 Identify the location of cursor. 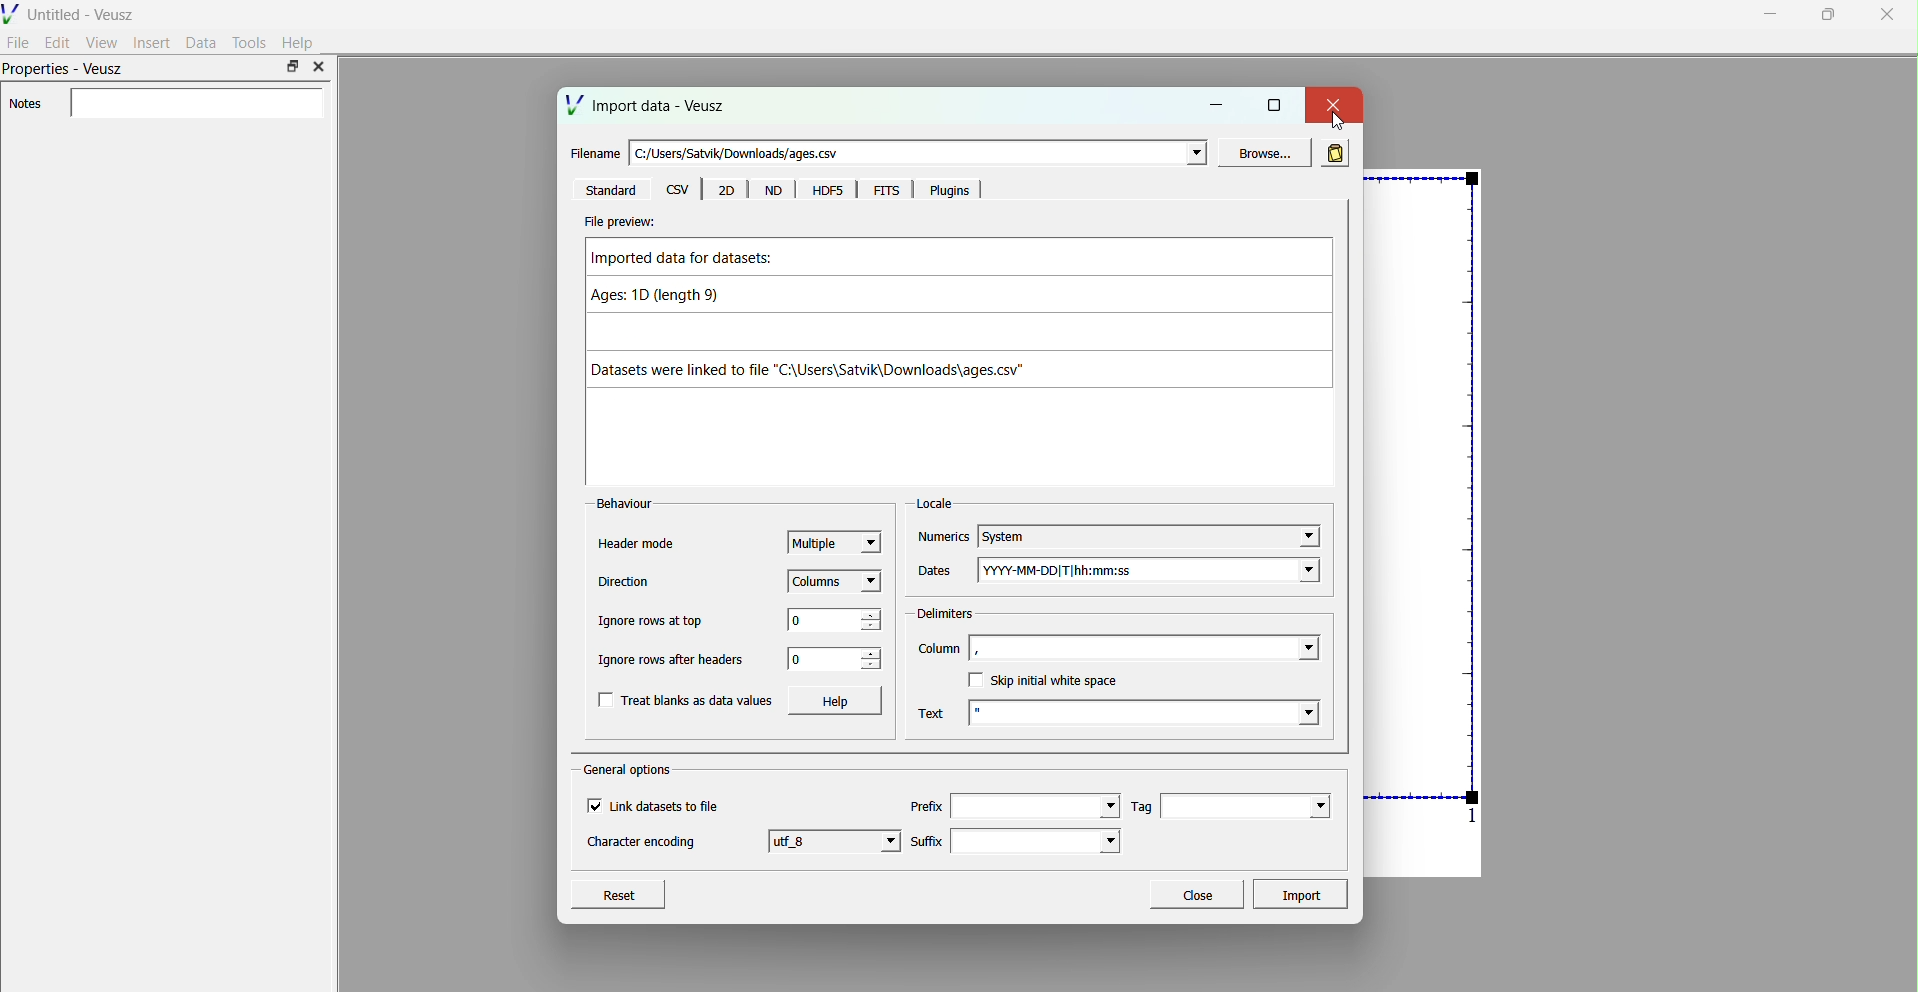
(1337, 121).